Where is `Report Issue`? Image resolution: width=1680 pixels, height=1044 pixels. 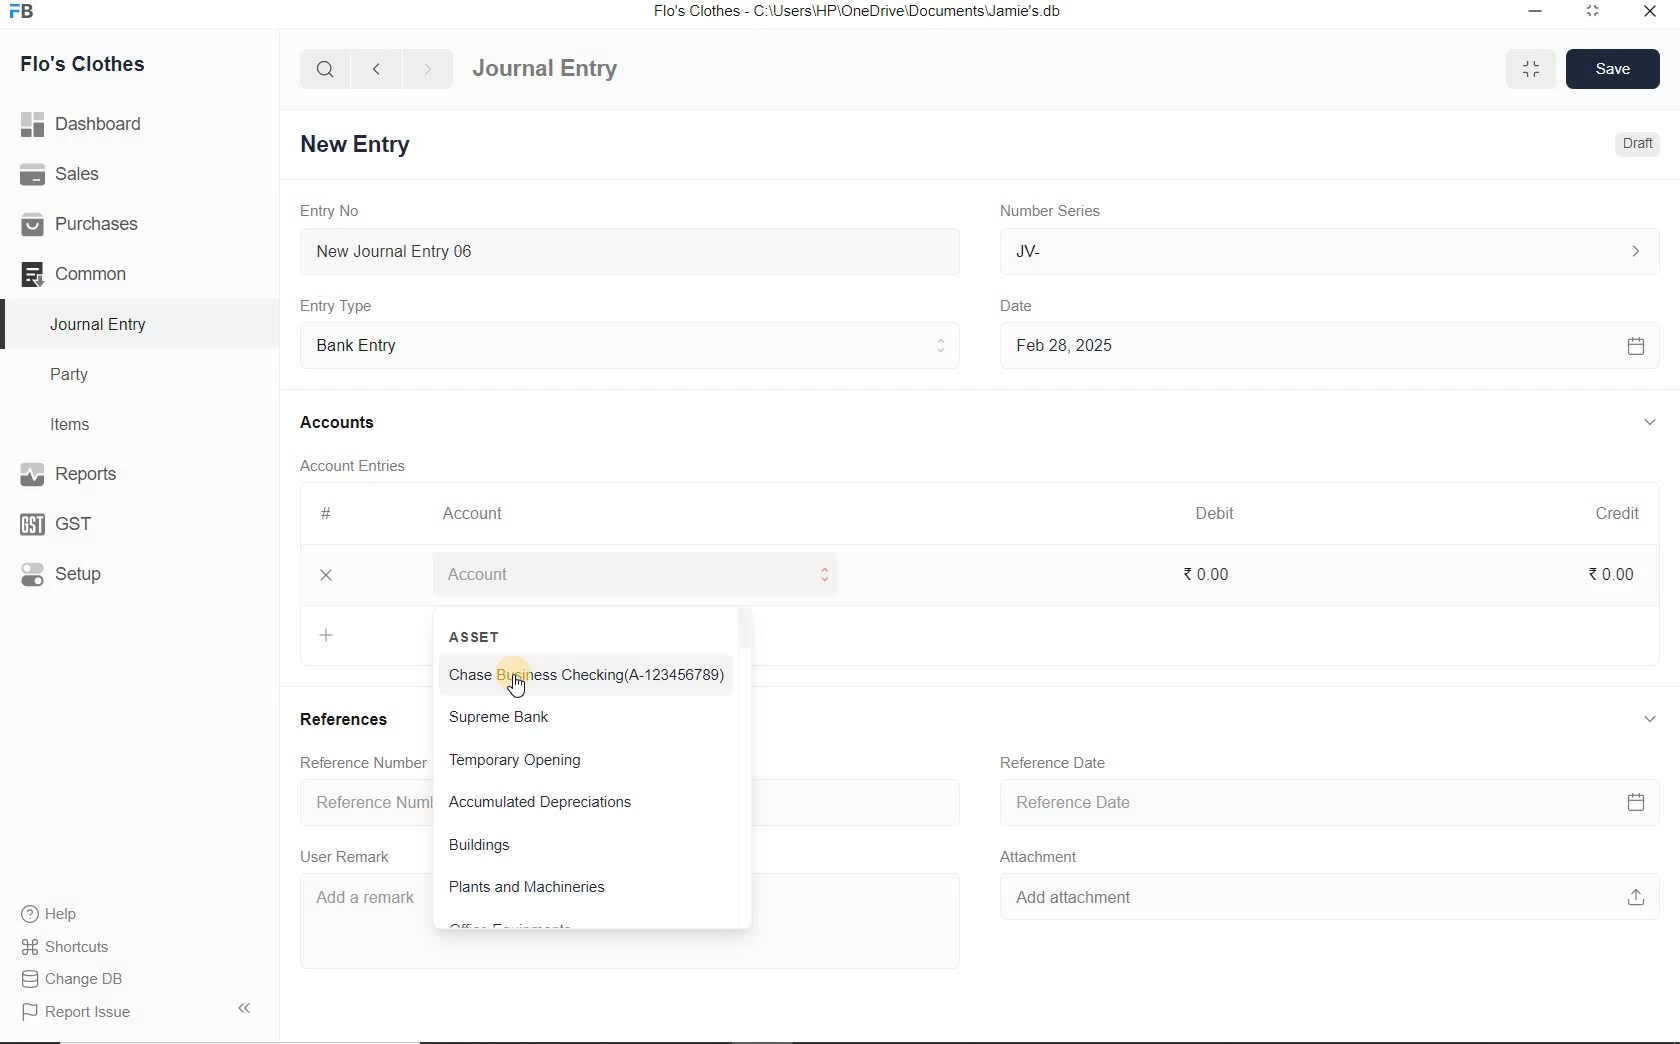 Report Issue is located at coordinates (76, 1012).